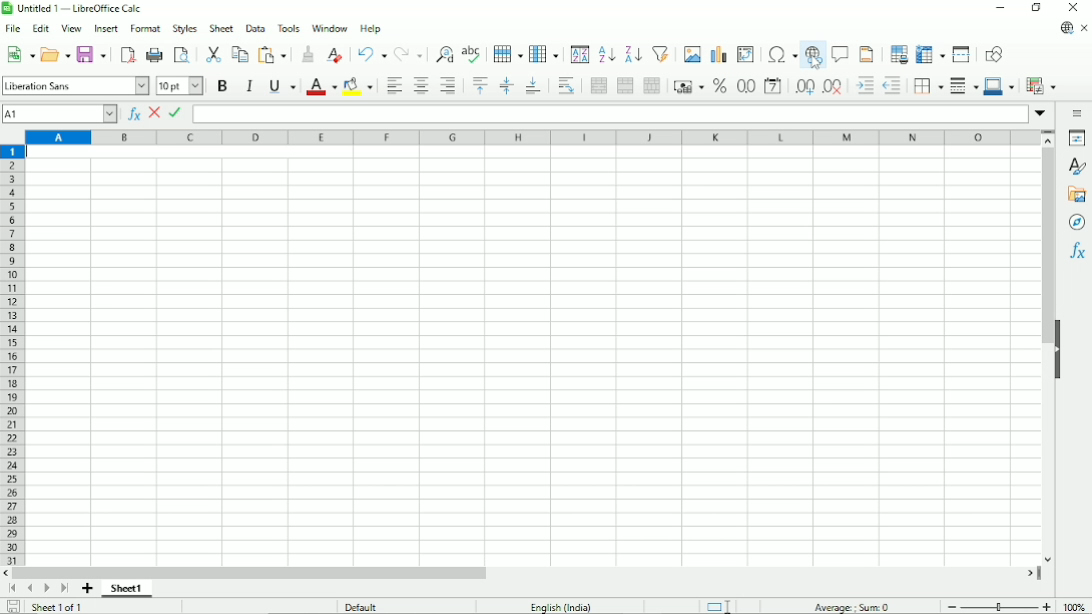 This screenshot has height=614, width=1092. What do you see at coordinates (392, 86) in the screenshot?
I see `Align left` at bounding box center [392, 86].